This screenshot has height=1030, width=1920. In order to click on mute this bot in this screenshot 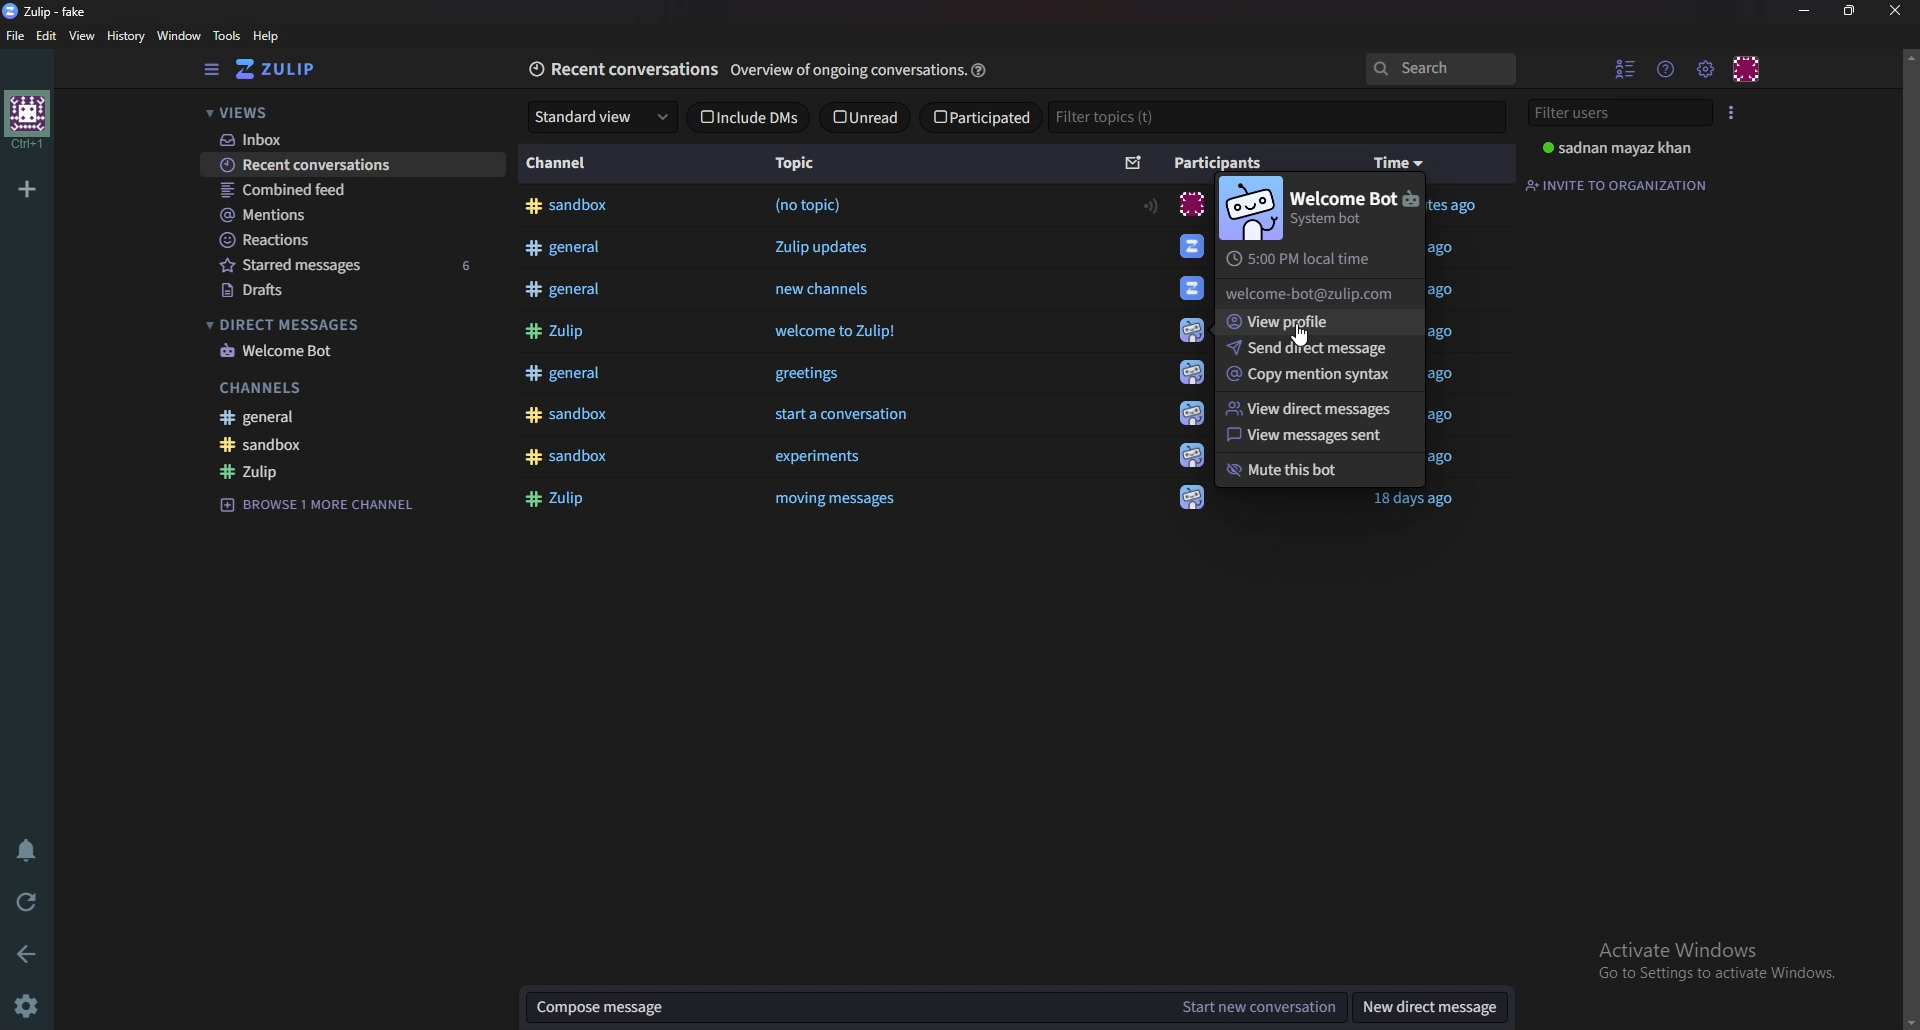, I will do `click(1314, 471)`.